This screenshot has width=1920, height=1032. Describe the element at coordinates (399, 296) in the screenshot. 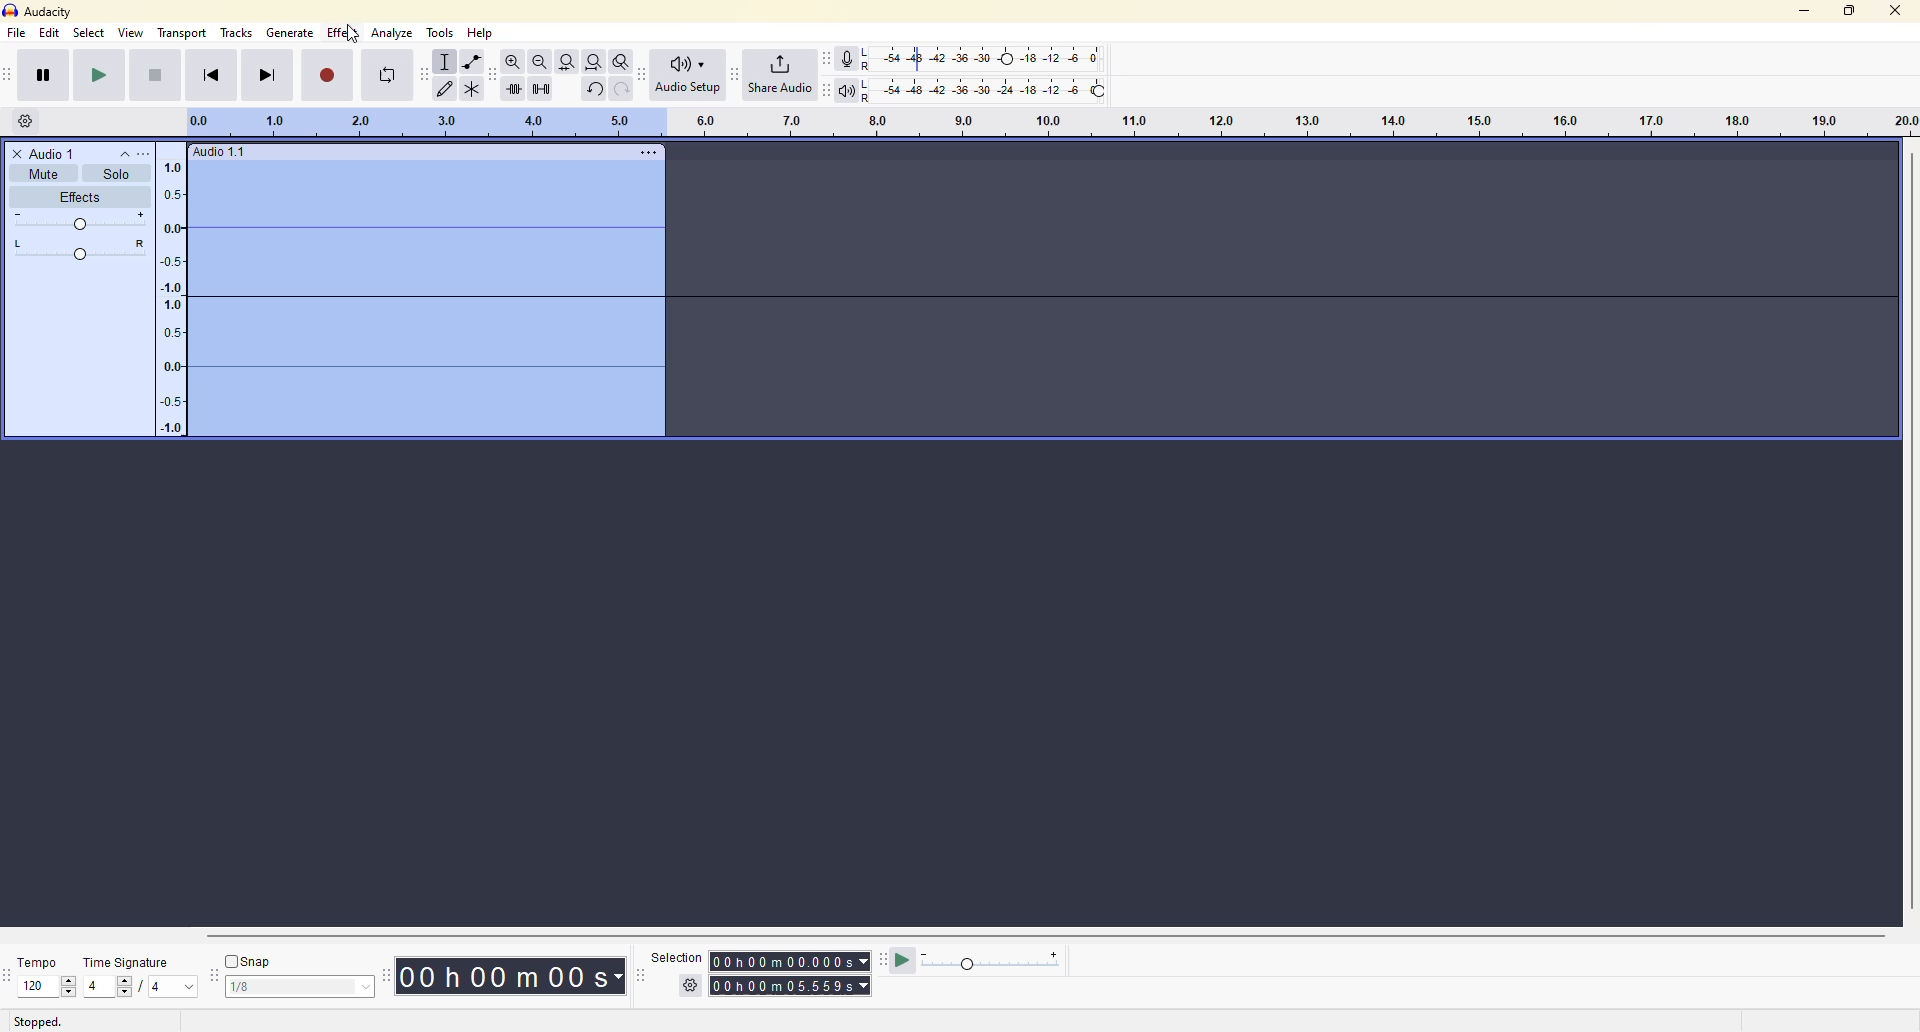

I see `audio` at that location.